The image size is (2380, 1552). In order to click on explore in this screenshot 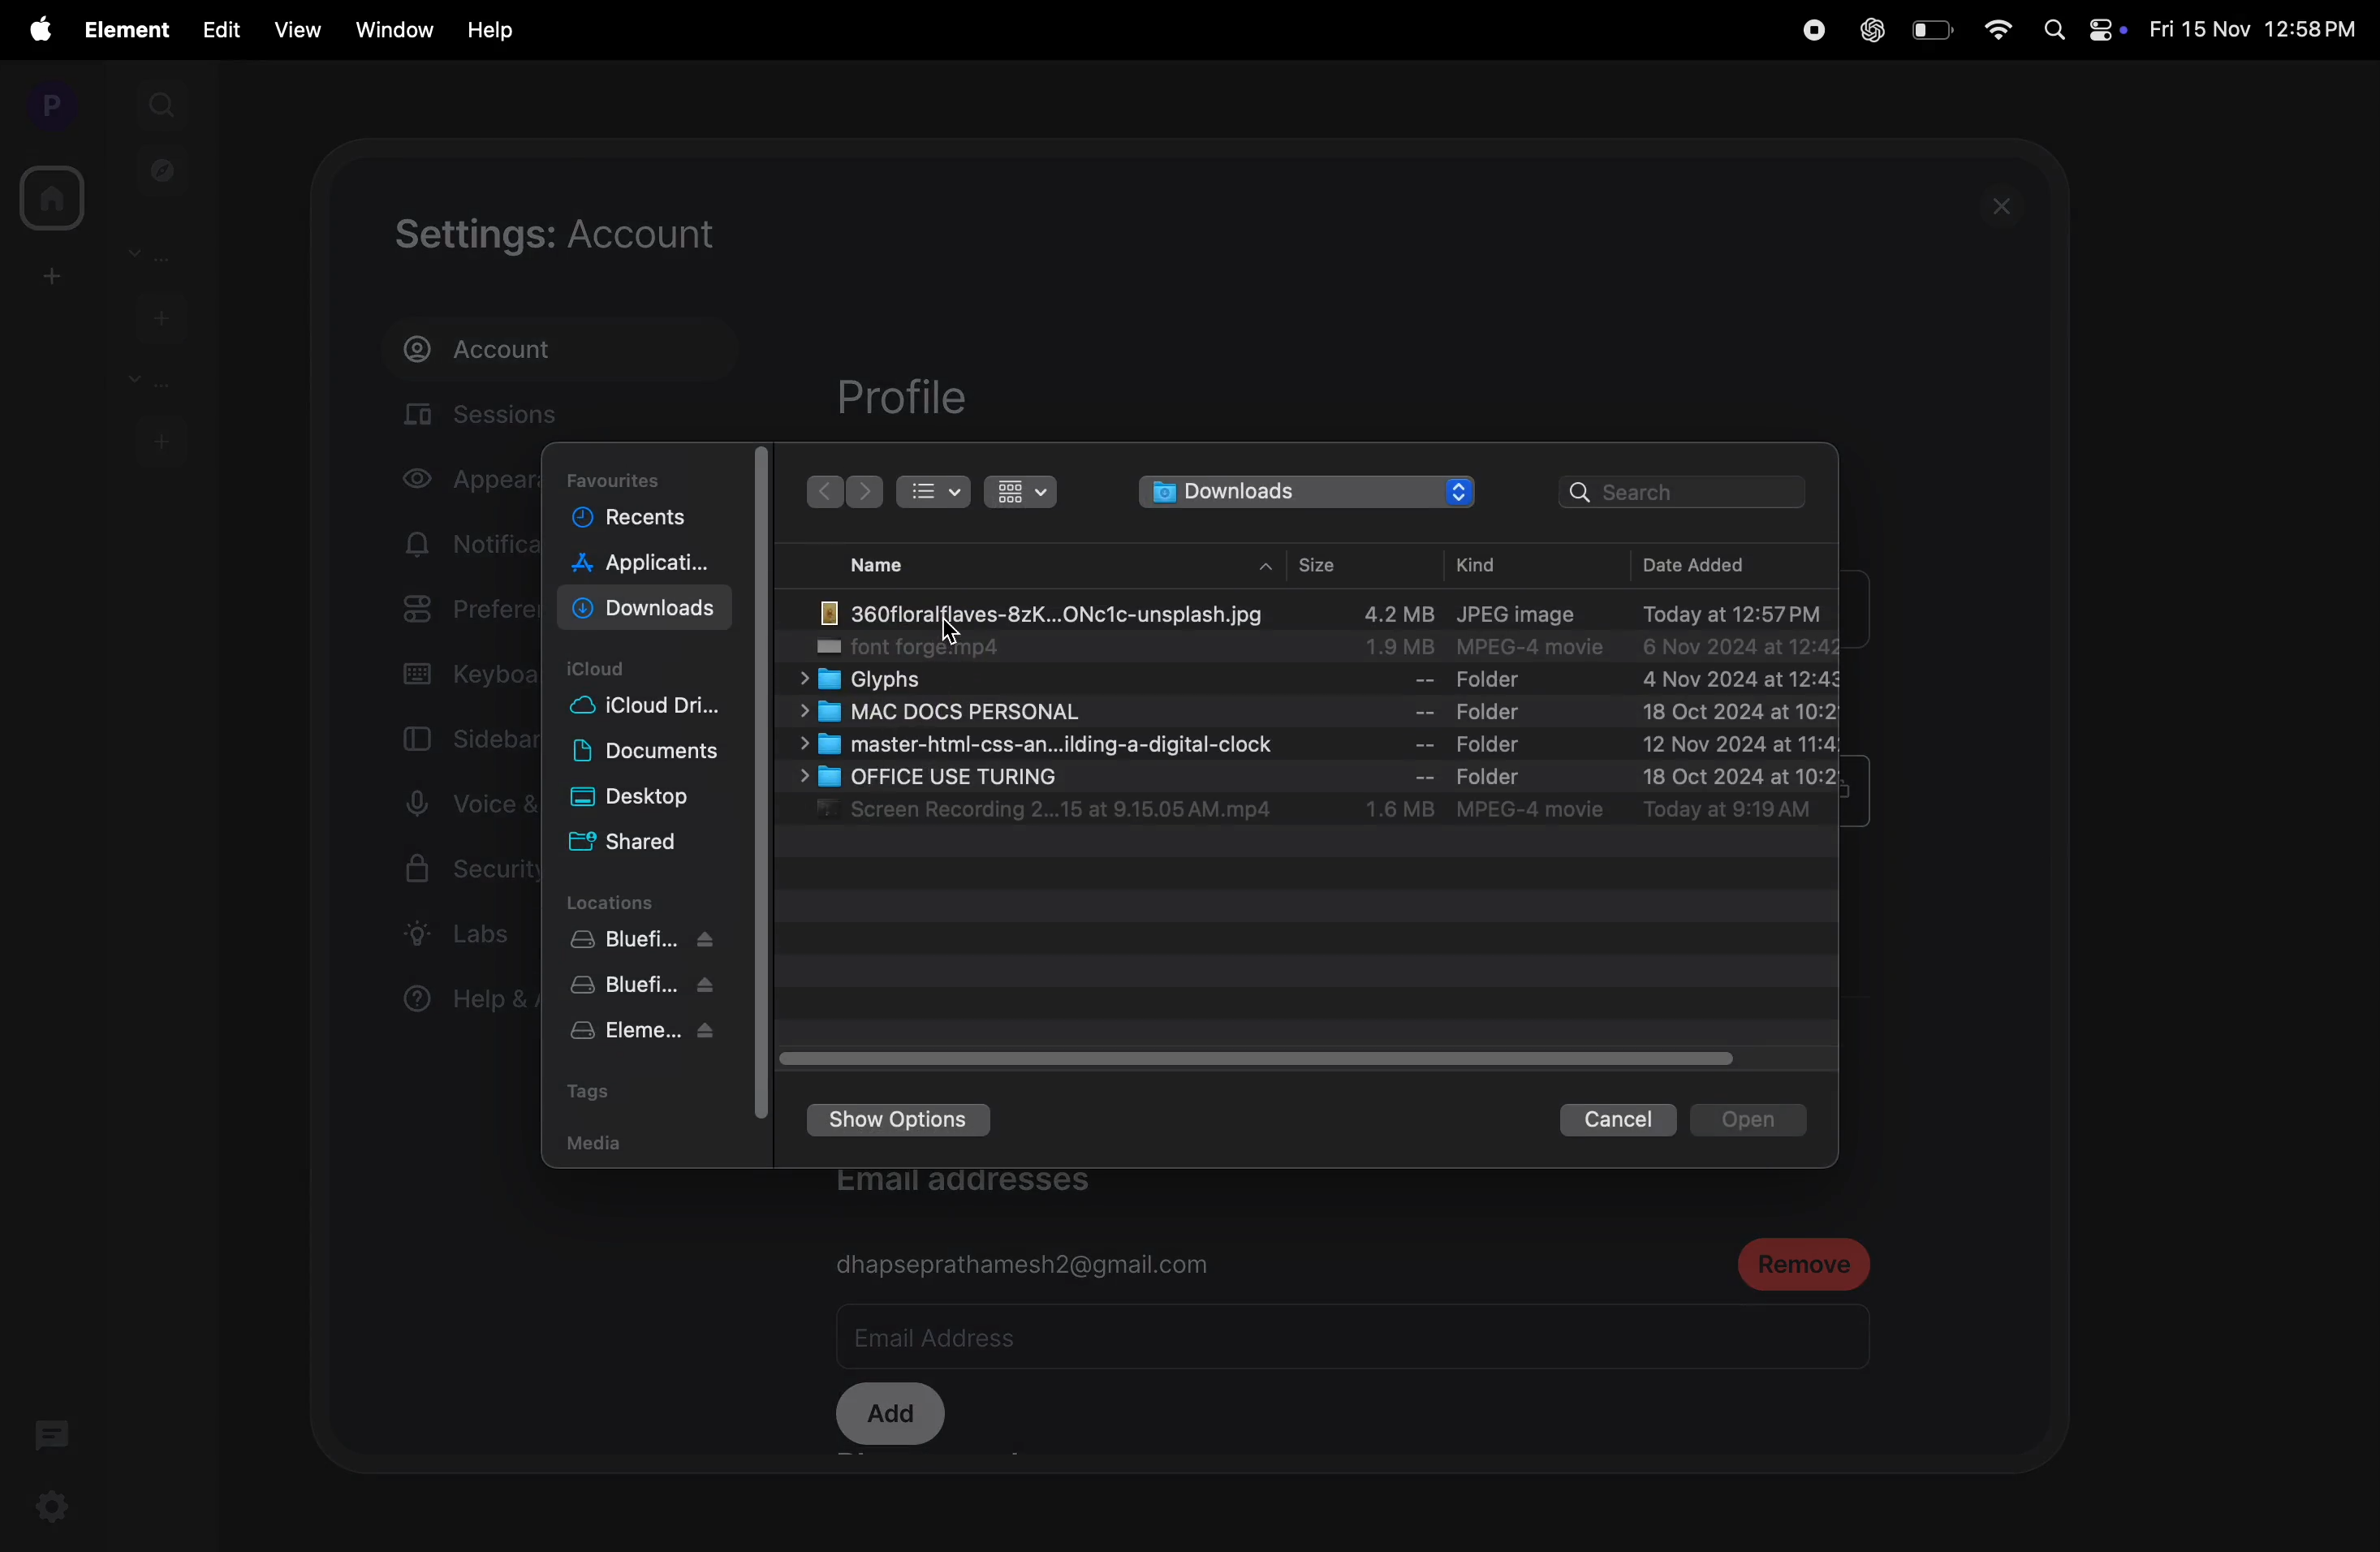, I will do `click(163, 169)`.